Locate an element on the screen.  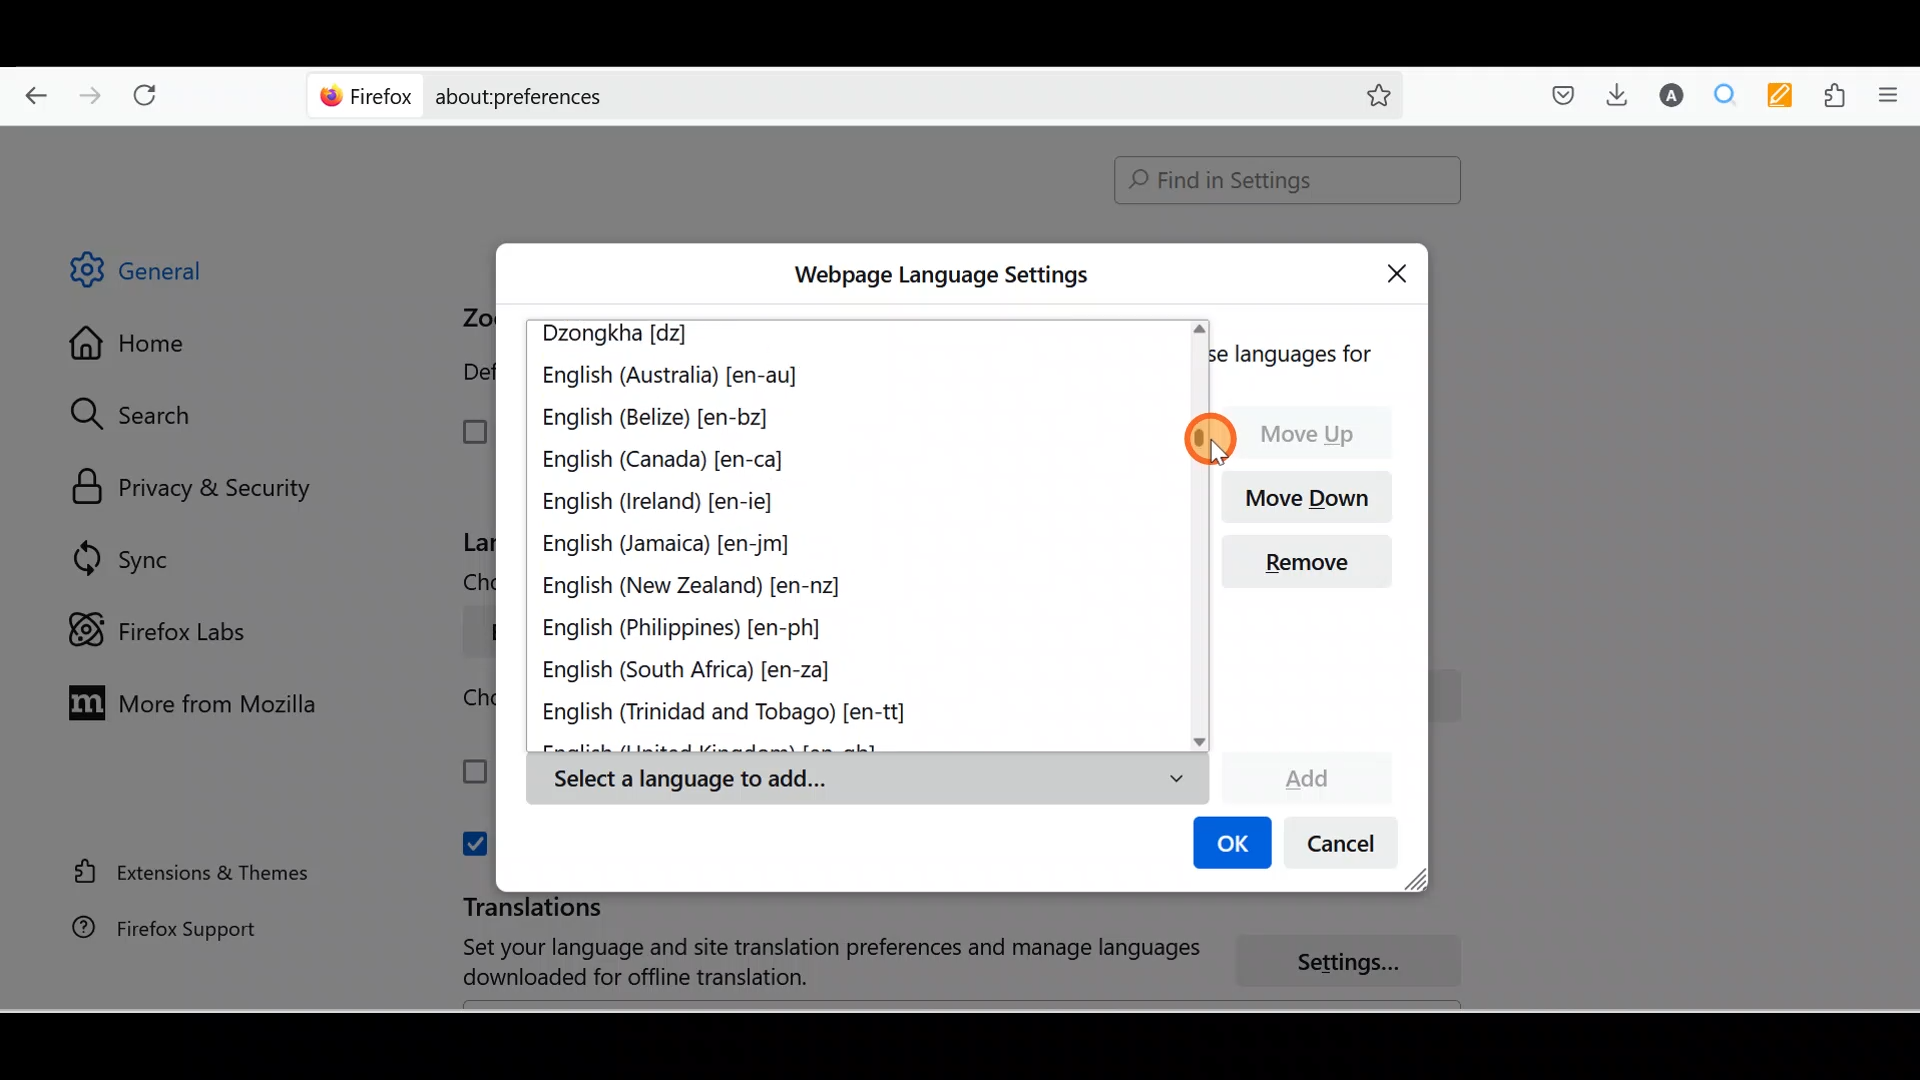
Bookmark this page is located at coordinates (1363, 94).